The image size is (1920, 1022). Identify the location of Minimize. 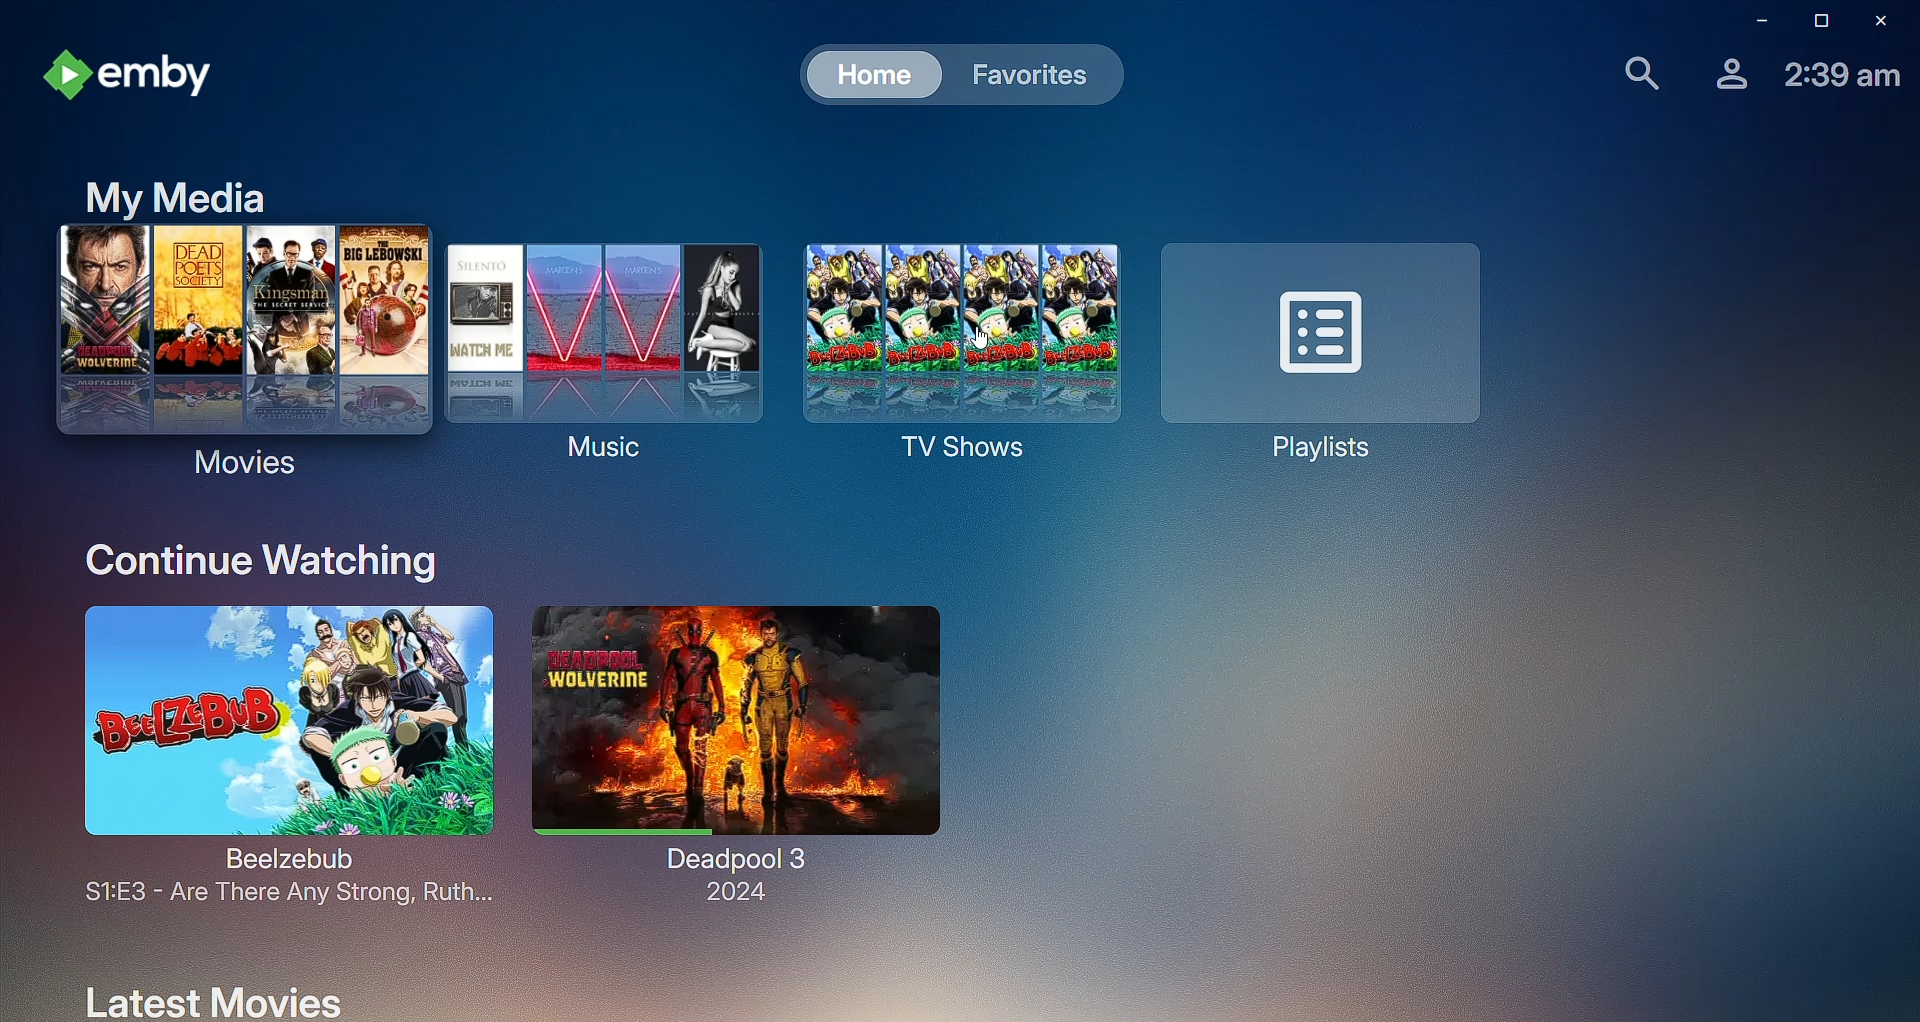
(1752, 22).